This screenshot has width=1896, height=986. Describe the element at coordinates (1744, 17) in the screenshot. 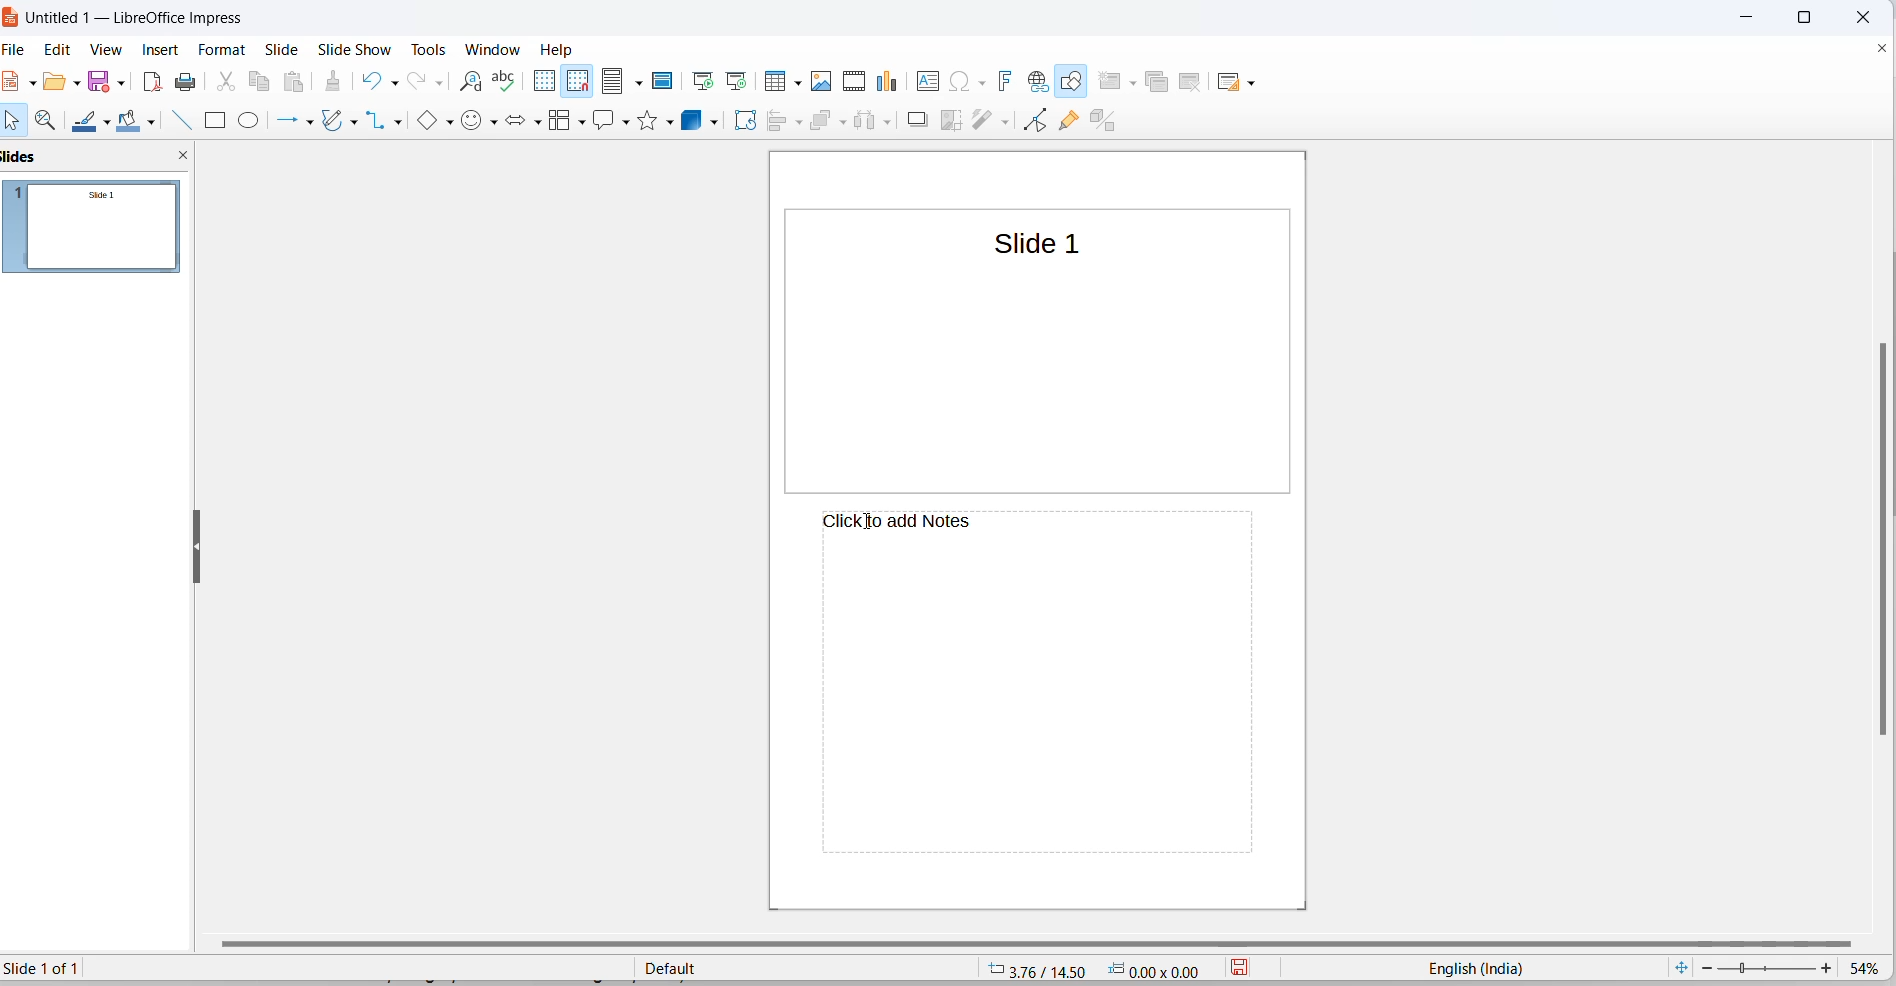

I see `close` at that location.